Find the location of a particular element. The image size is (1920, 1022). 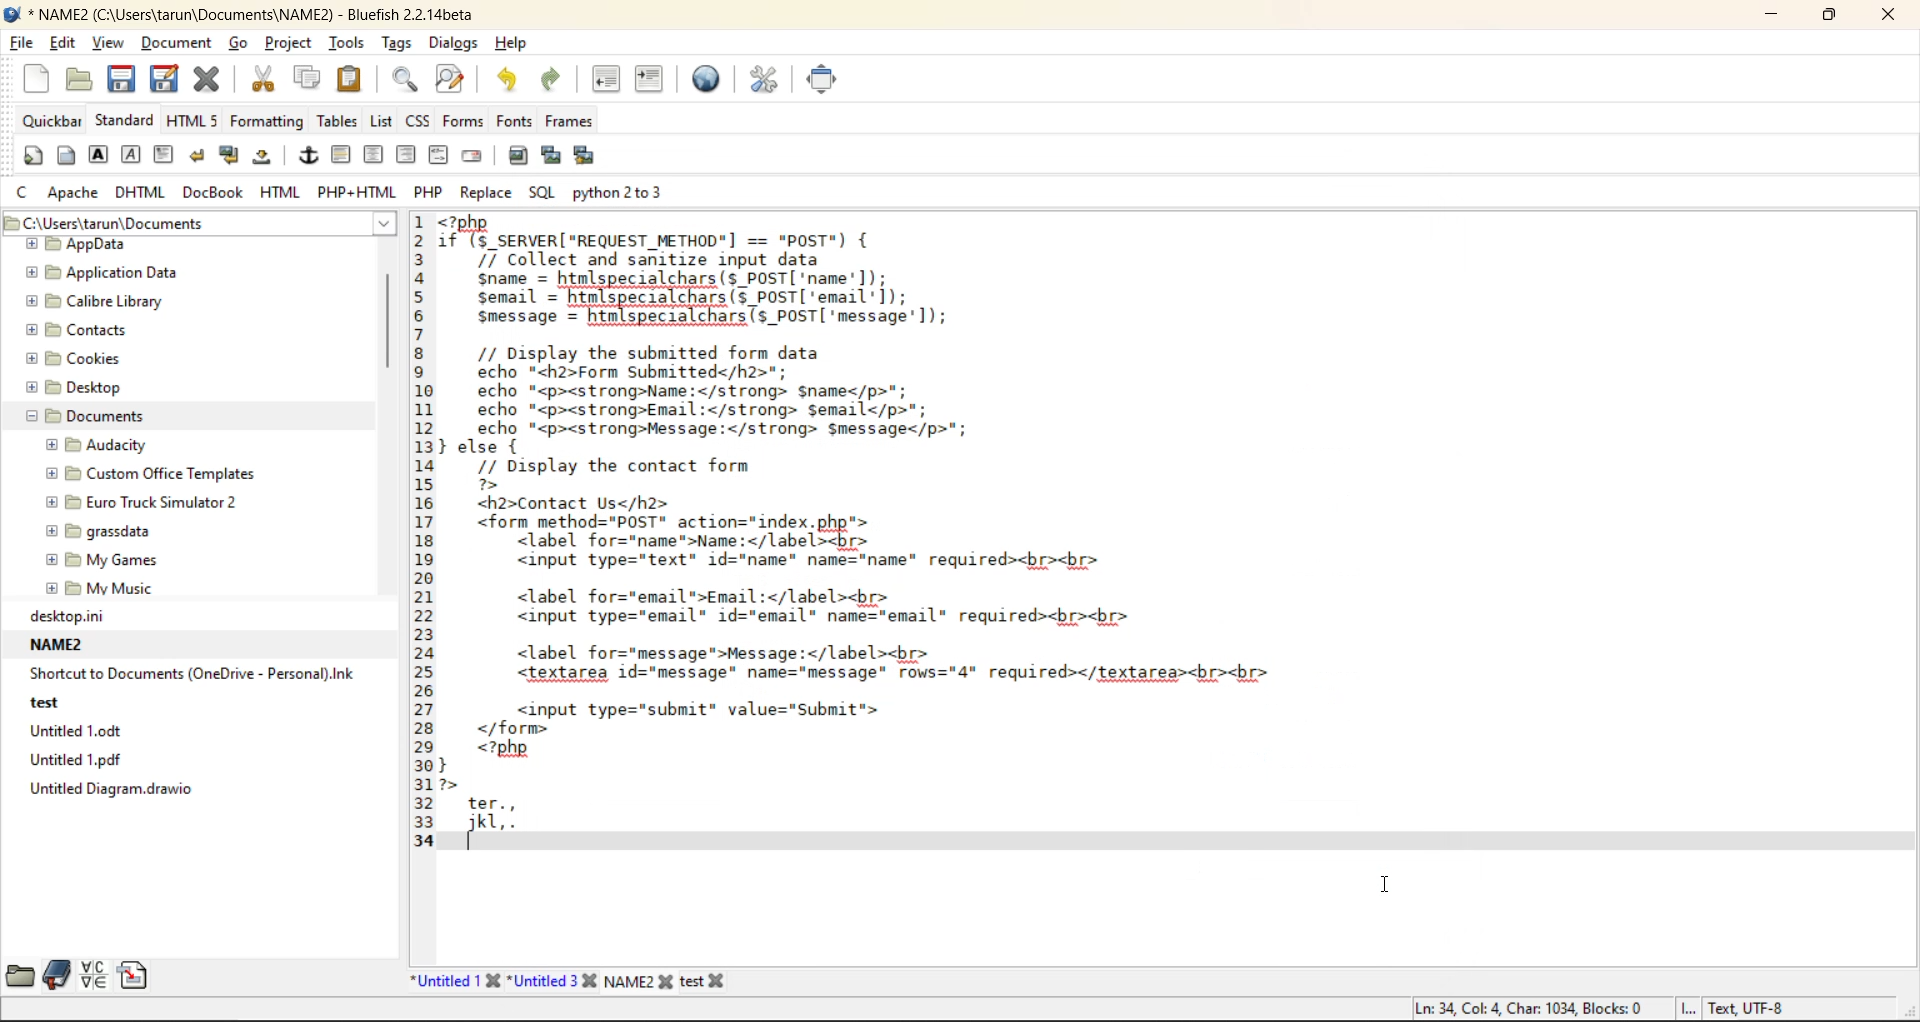

recent files path is located at coordinates (189, 705).